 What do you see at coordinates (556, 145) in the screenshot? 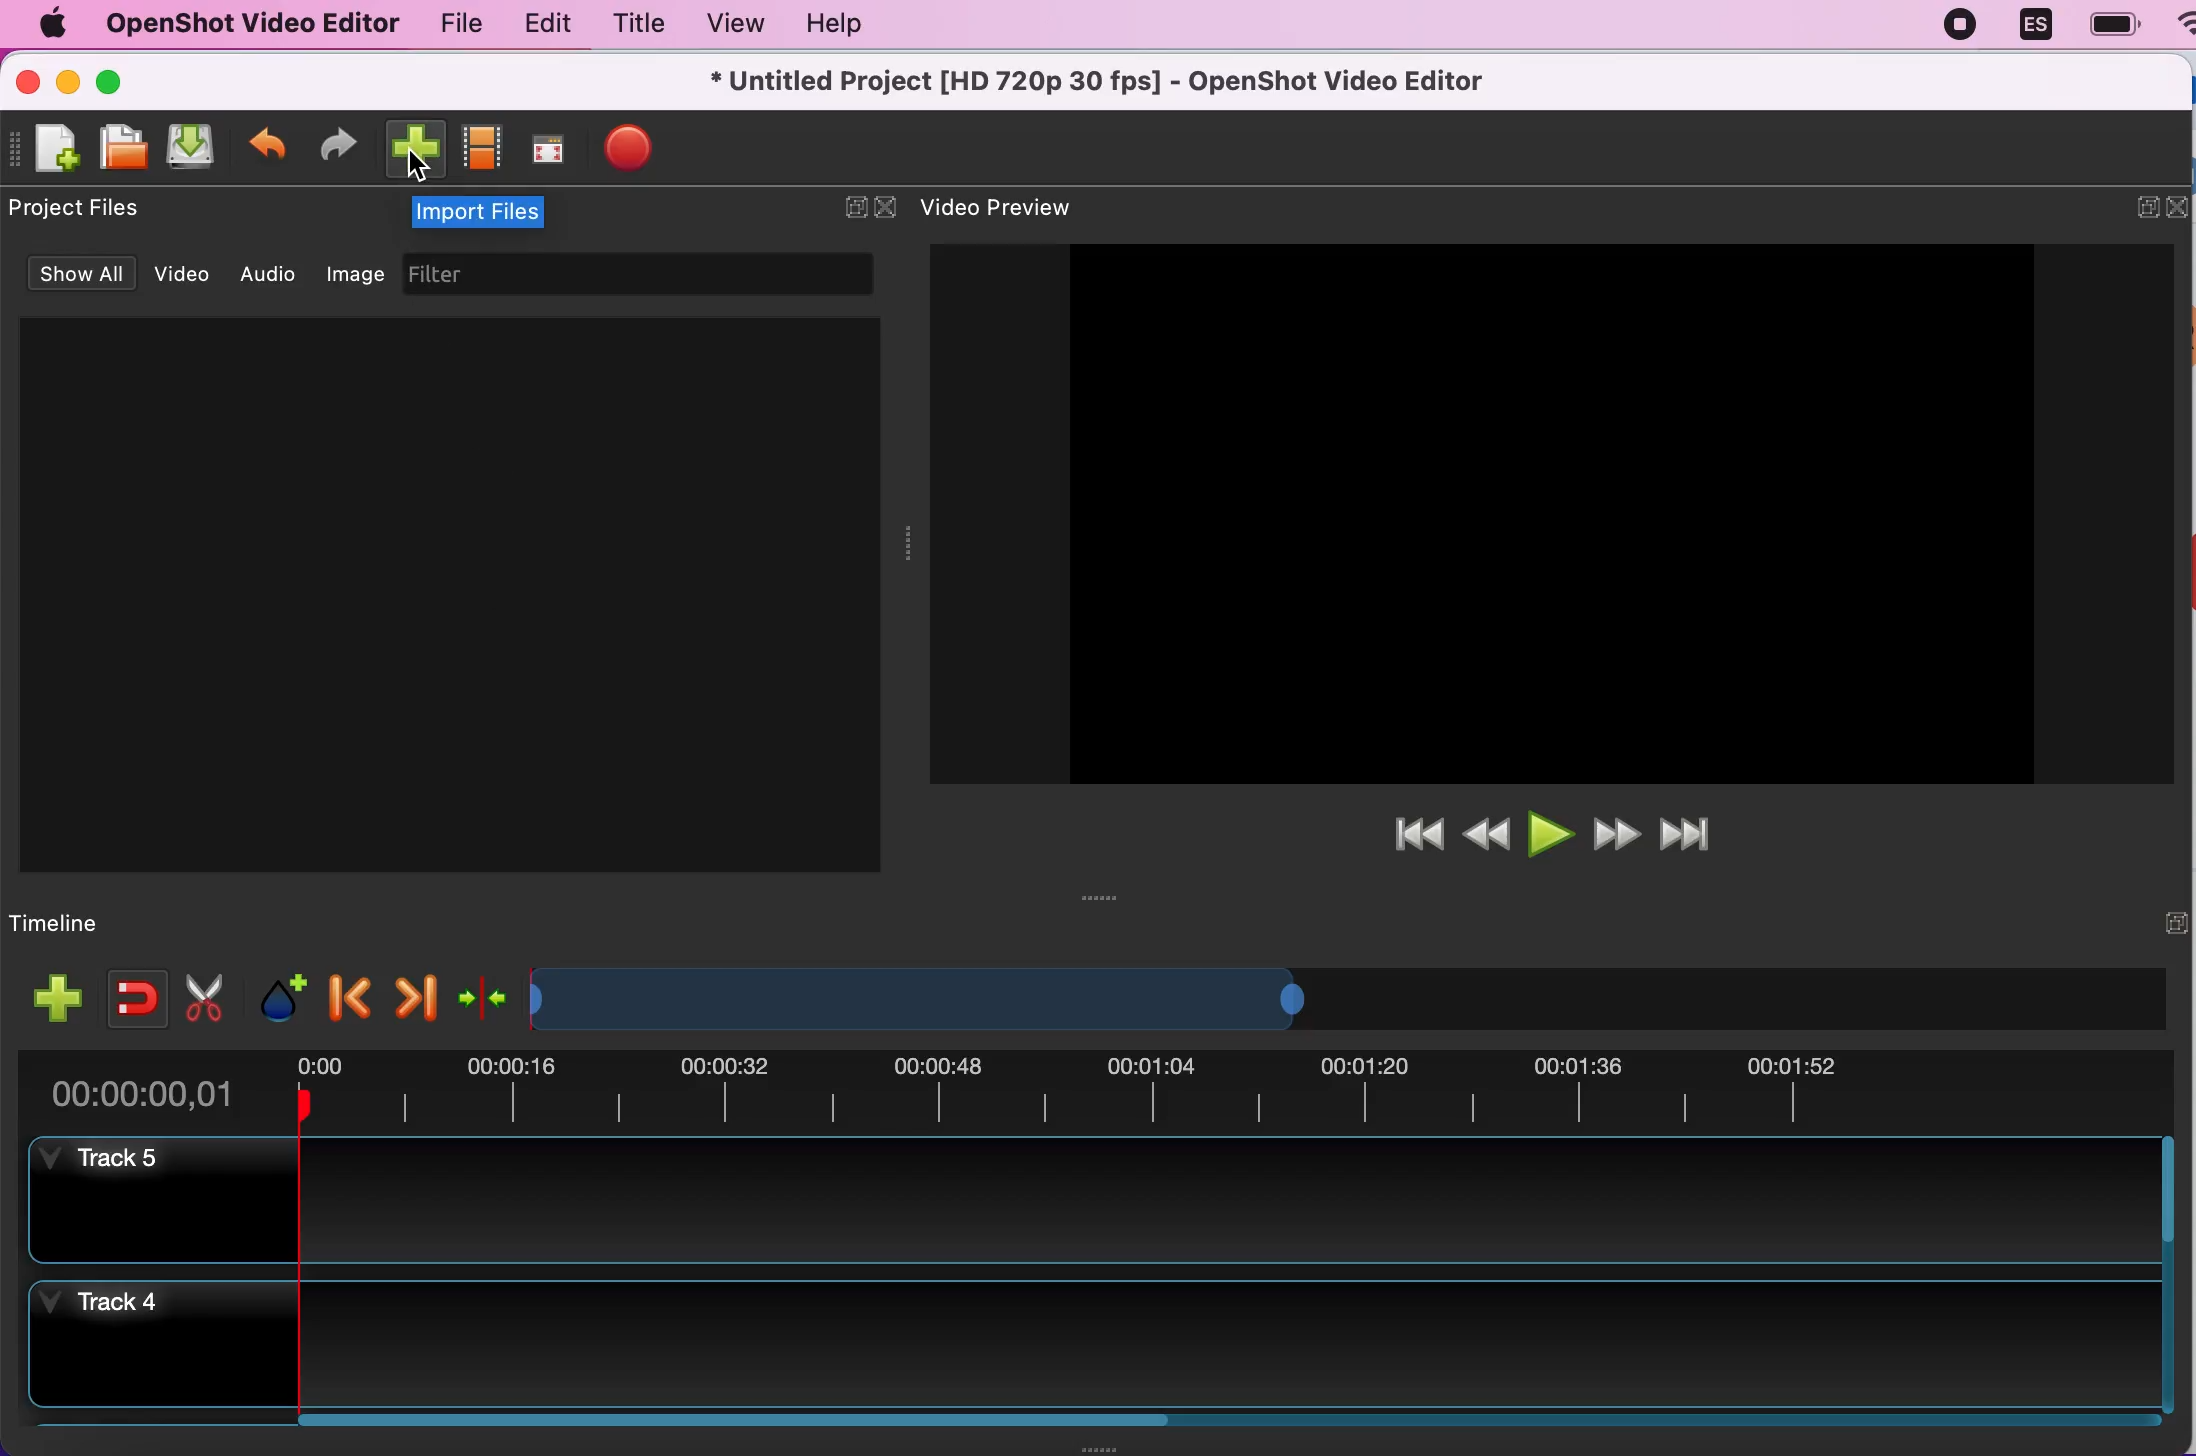
I see `full screen` at bounding box center [556, 145].